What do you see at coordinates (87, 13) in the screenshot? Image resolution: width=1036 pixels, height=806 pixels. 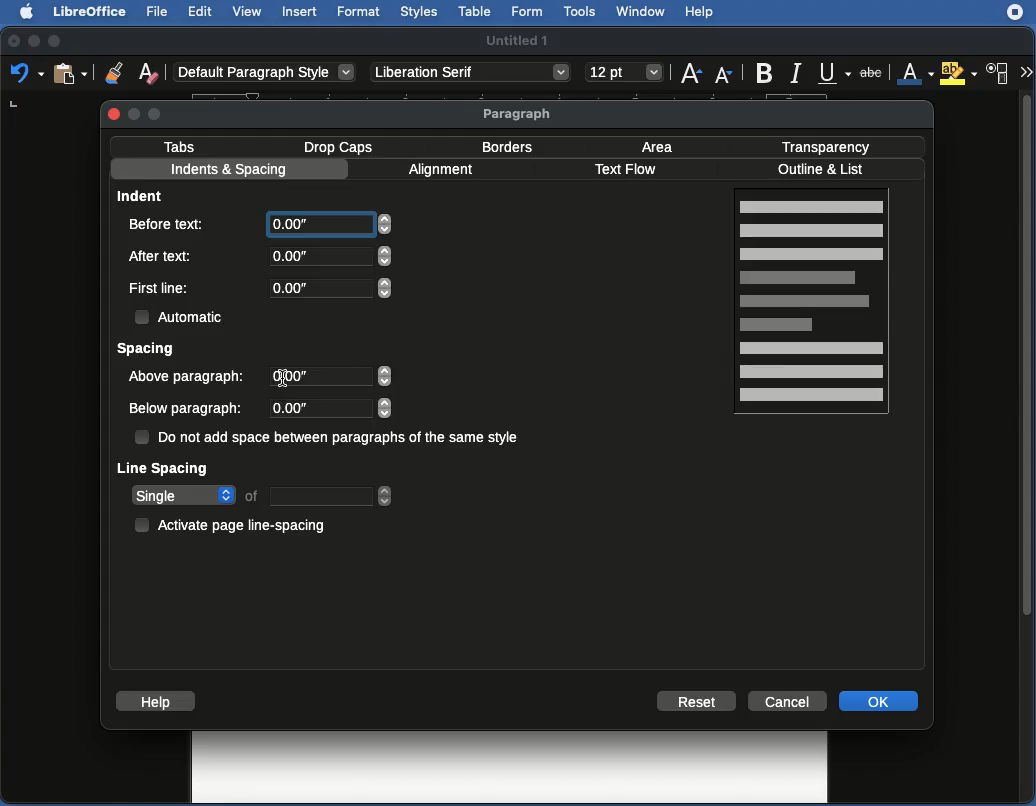 I see `LibreOffice` at bounding box center [87, 13].